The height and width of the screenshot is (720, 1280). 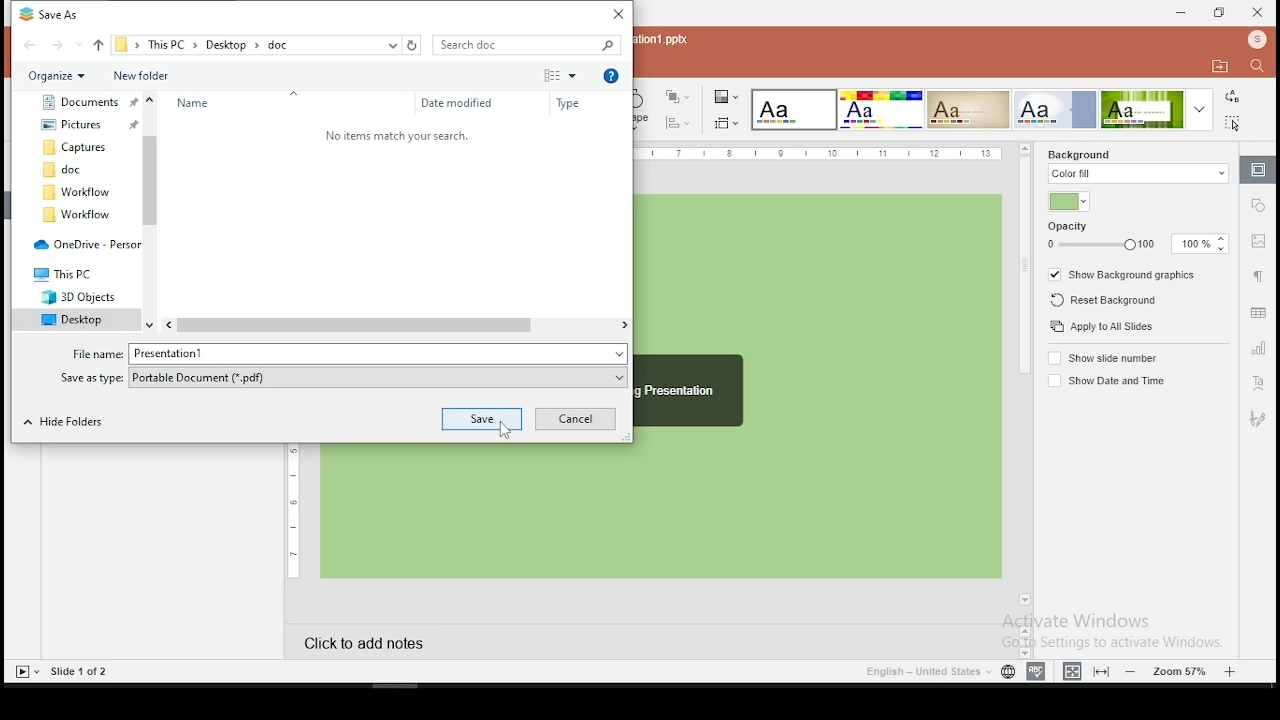 I want to click on profile, so click(x=1258, y=40).